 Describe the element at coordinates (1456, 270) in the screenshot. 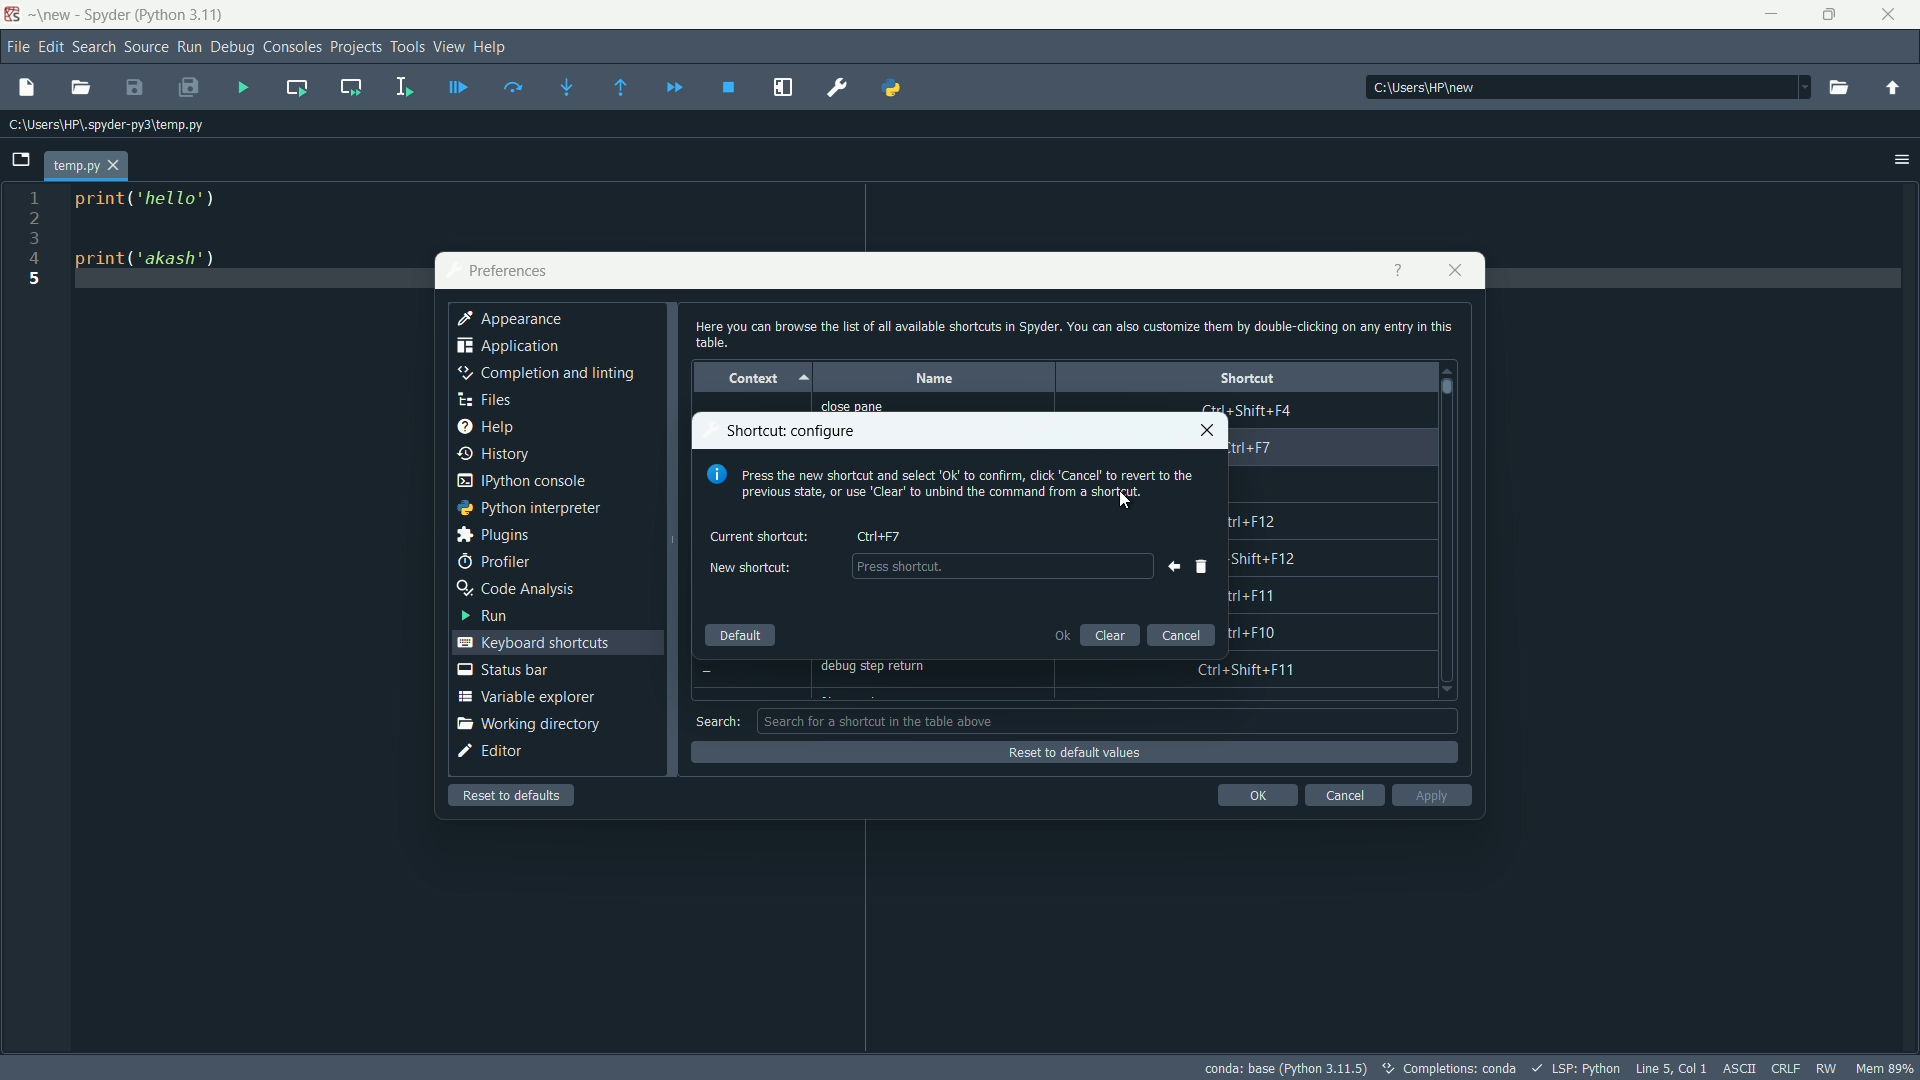

I see `close preferences window` at that location.